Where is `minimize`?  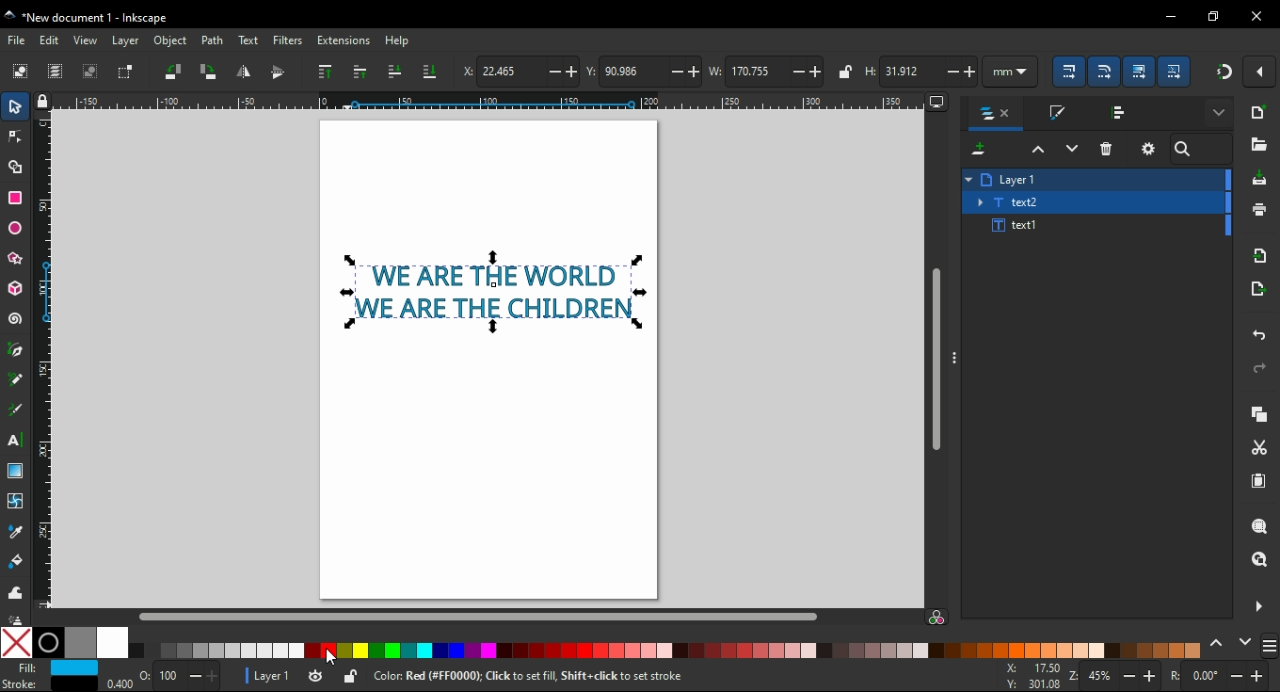
minimize is located at coordinates (1168, 16).